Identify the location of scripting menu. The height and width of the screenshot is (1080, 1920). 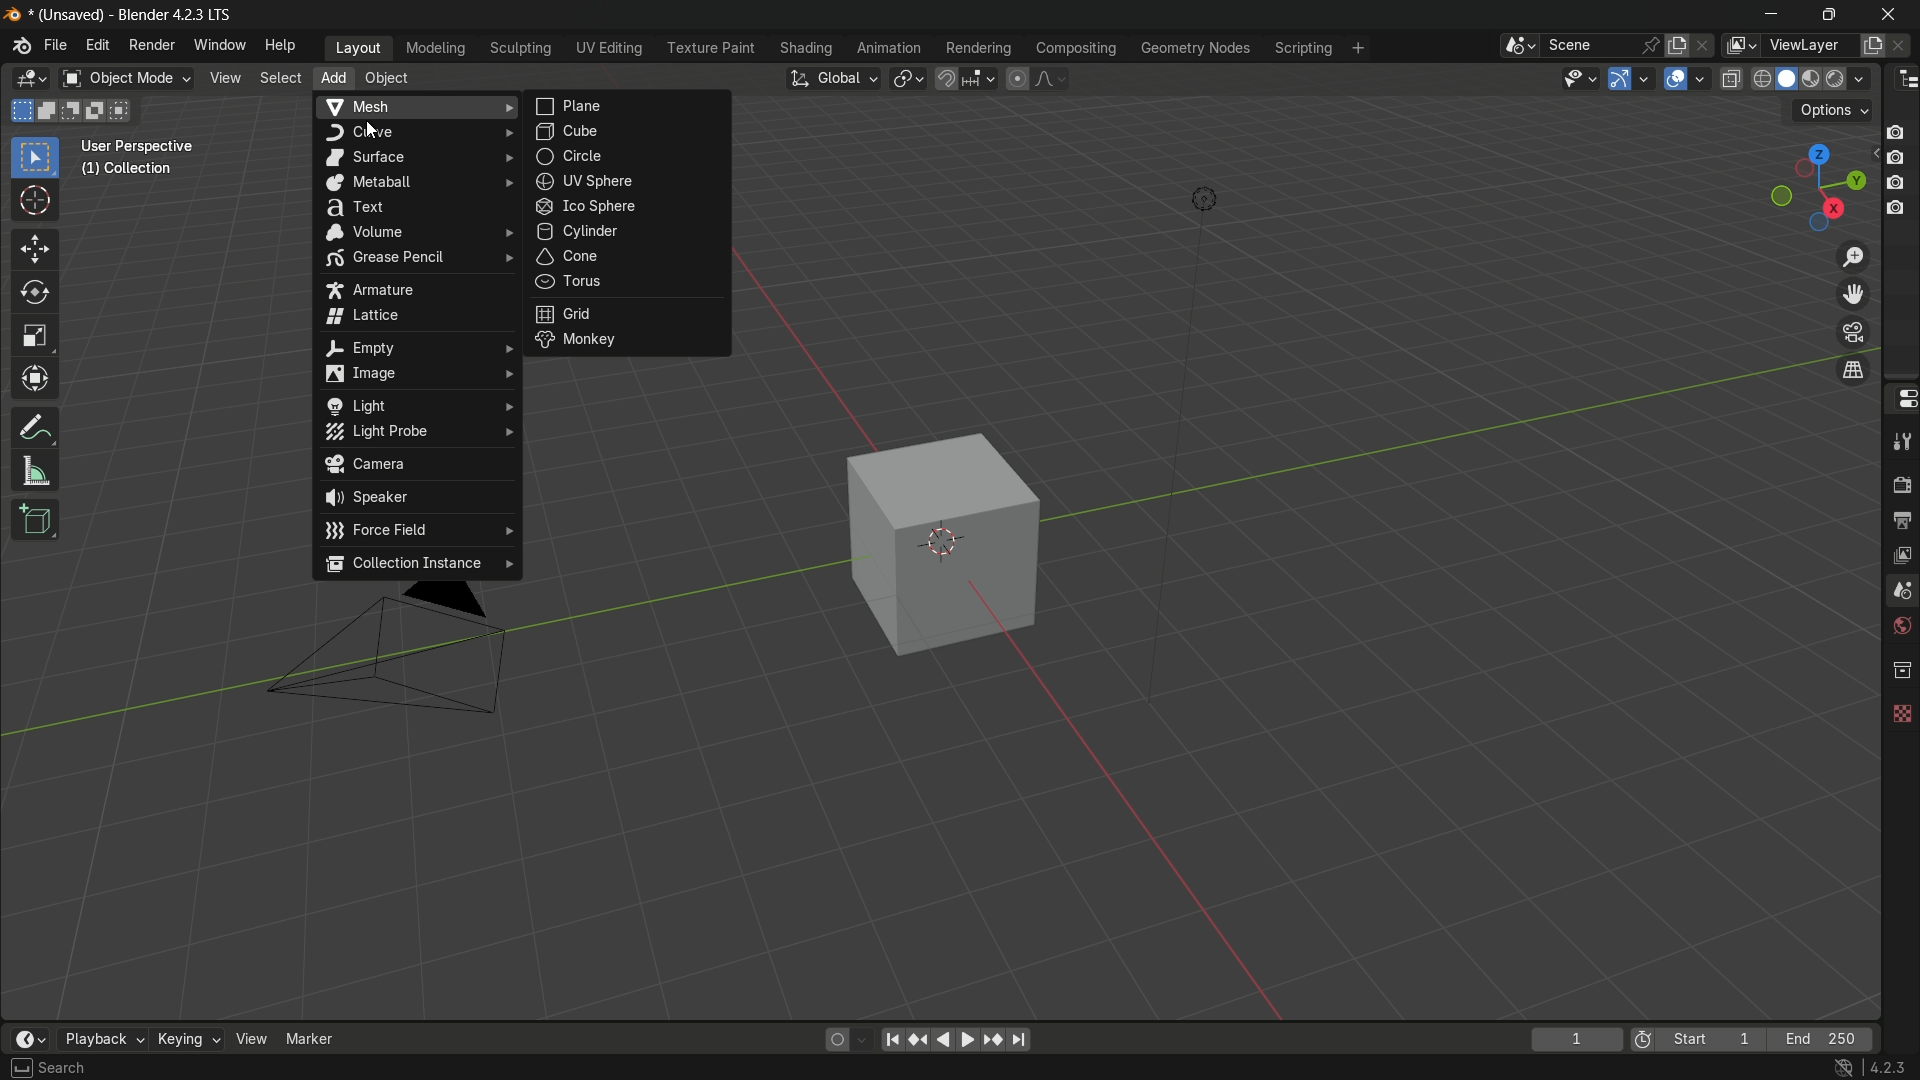
(1302, 49).